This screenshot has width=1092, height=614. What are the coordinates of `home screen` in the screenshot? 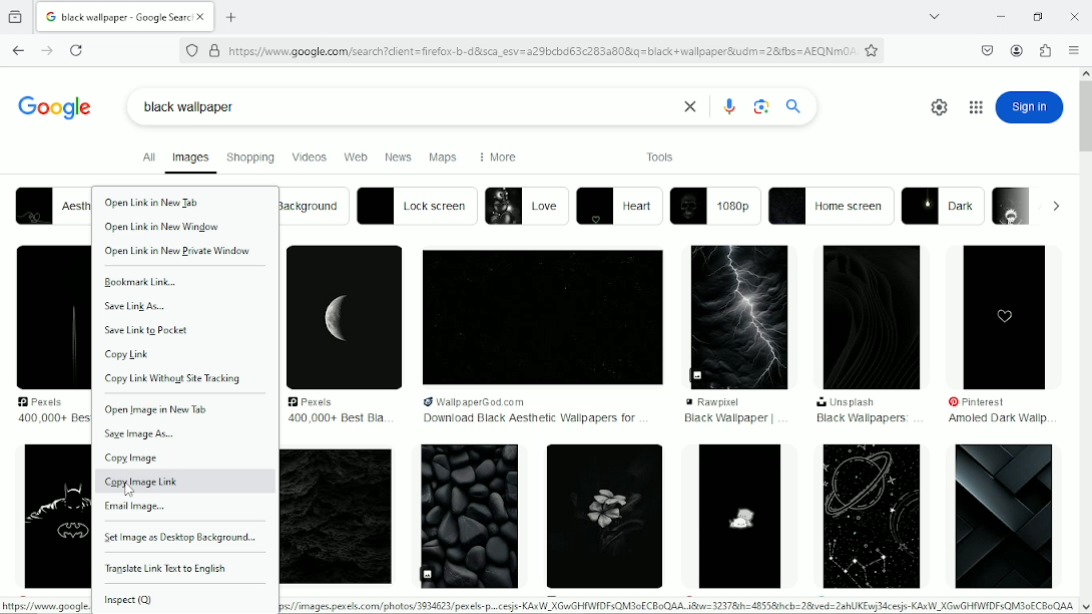 It's located at (832, 206).